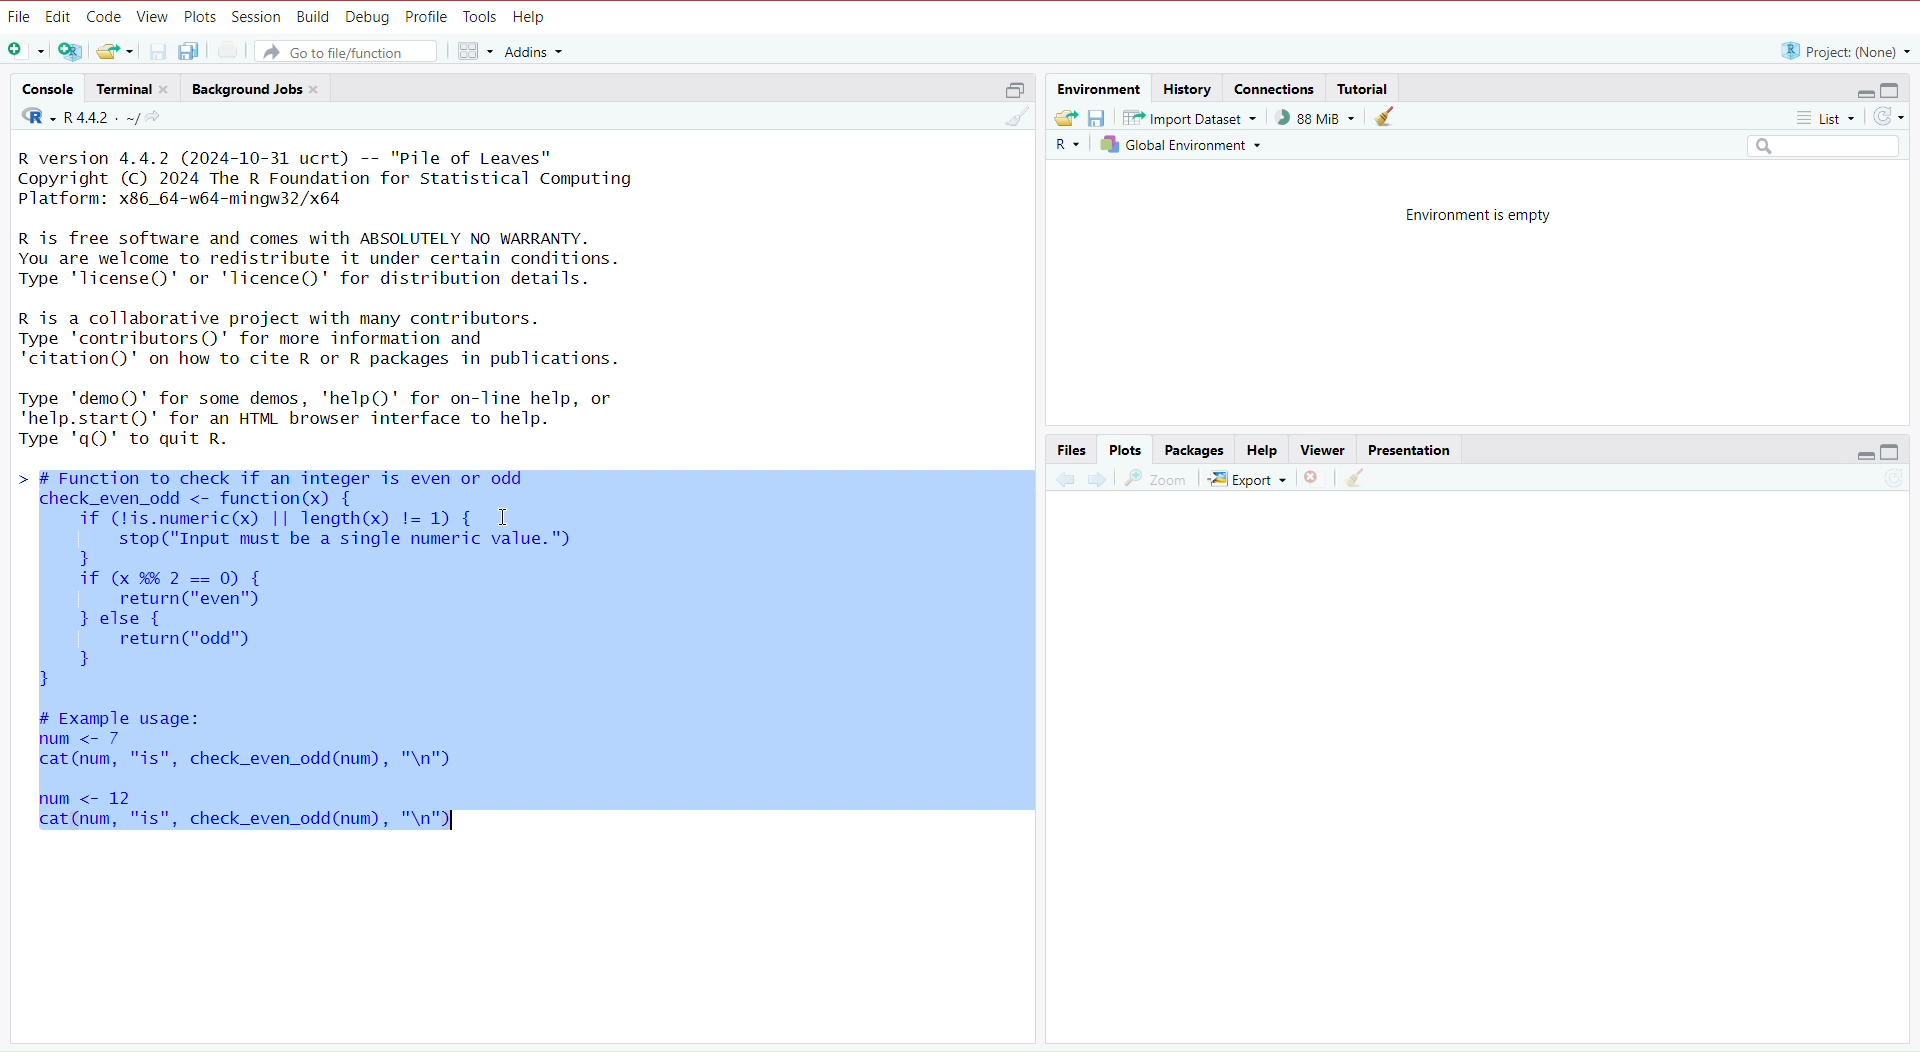 This screenshot has height=1052, width=1920. Describe the element at coordinates (1196, 450) in the screenshot. I see `packages` at that location.